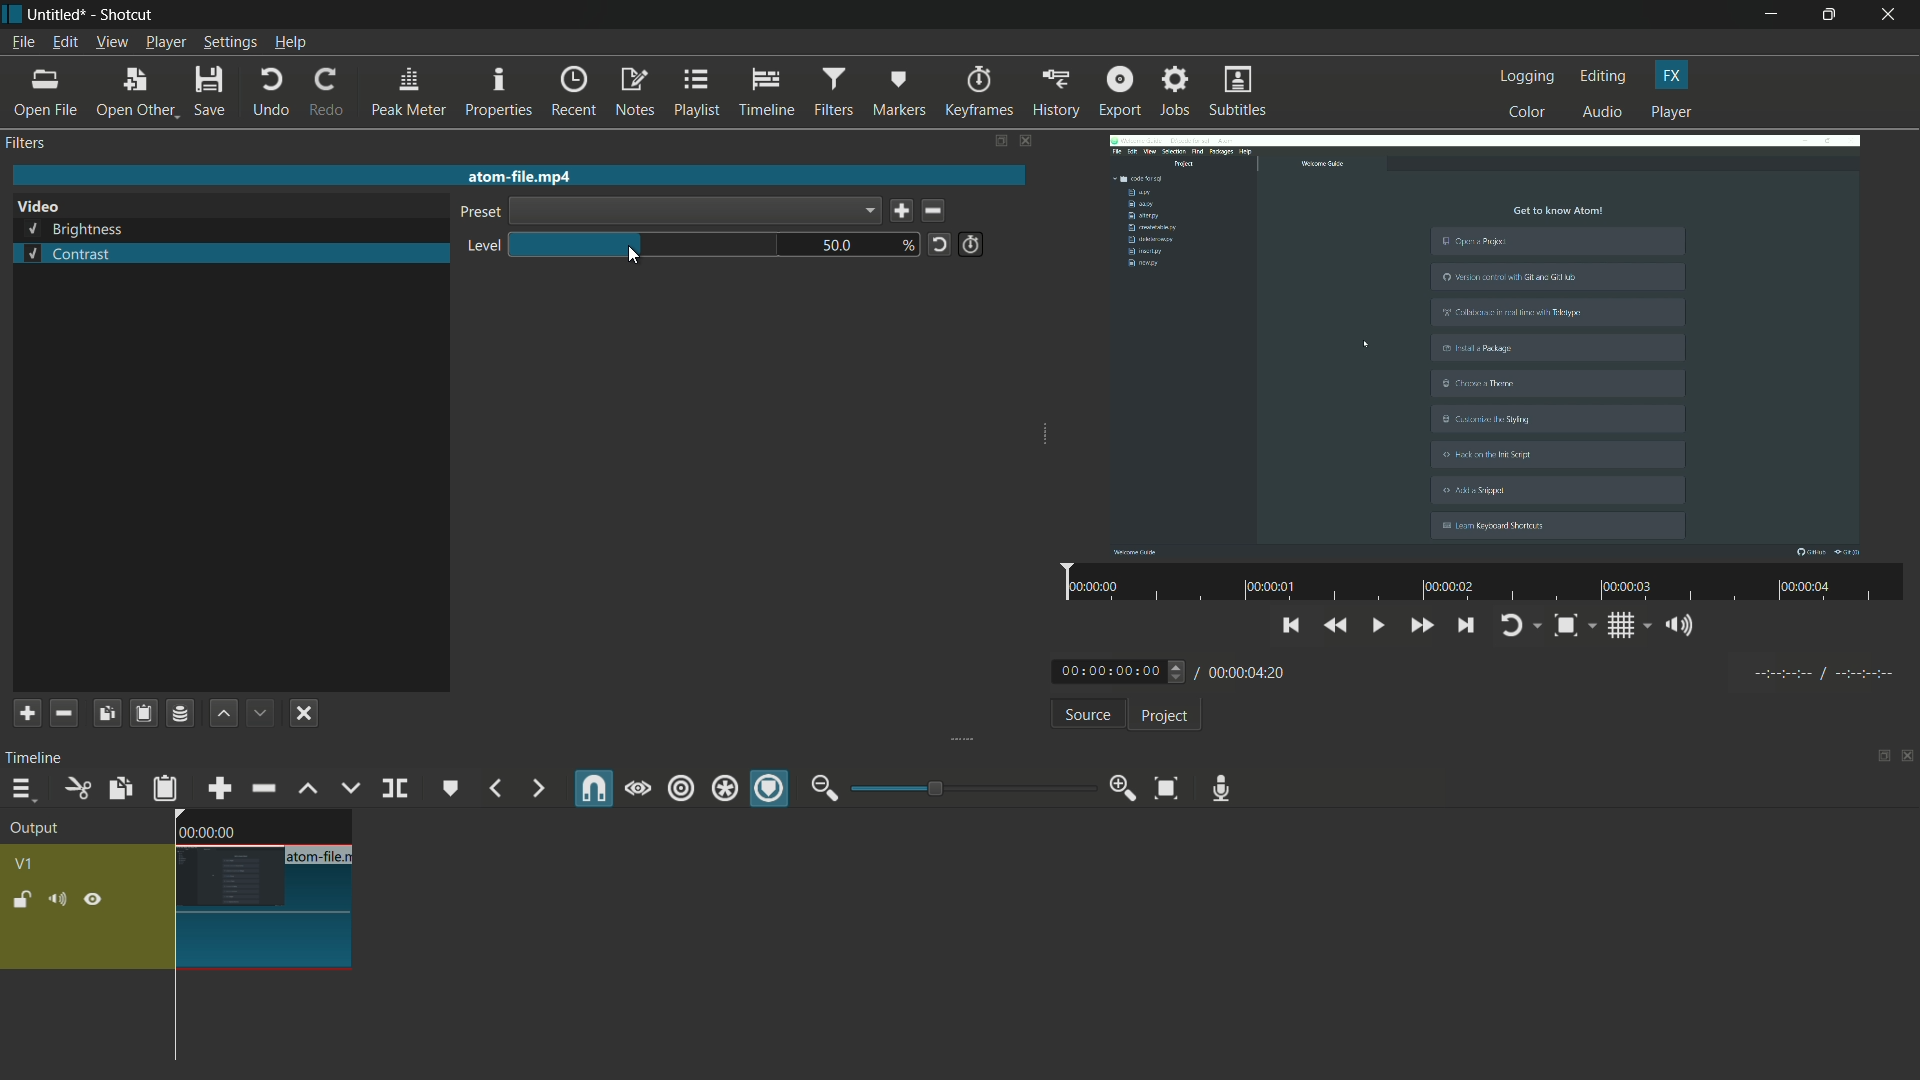 This screenshot has width=1920, height=1080. Describe the element at coordinates (970, 244) in the screenshot. I see `use keyframes for this parameter` at that location.